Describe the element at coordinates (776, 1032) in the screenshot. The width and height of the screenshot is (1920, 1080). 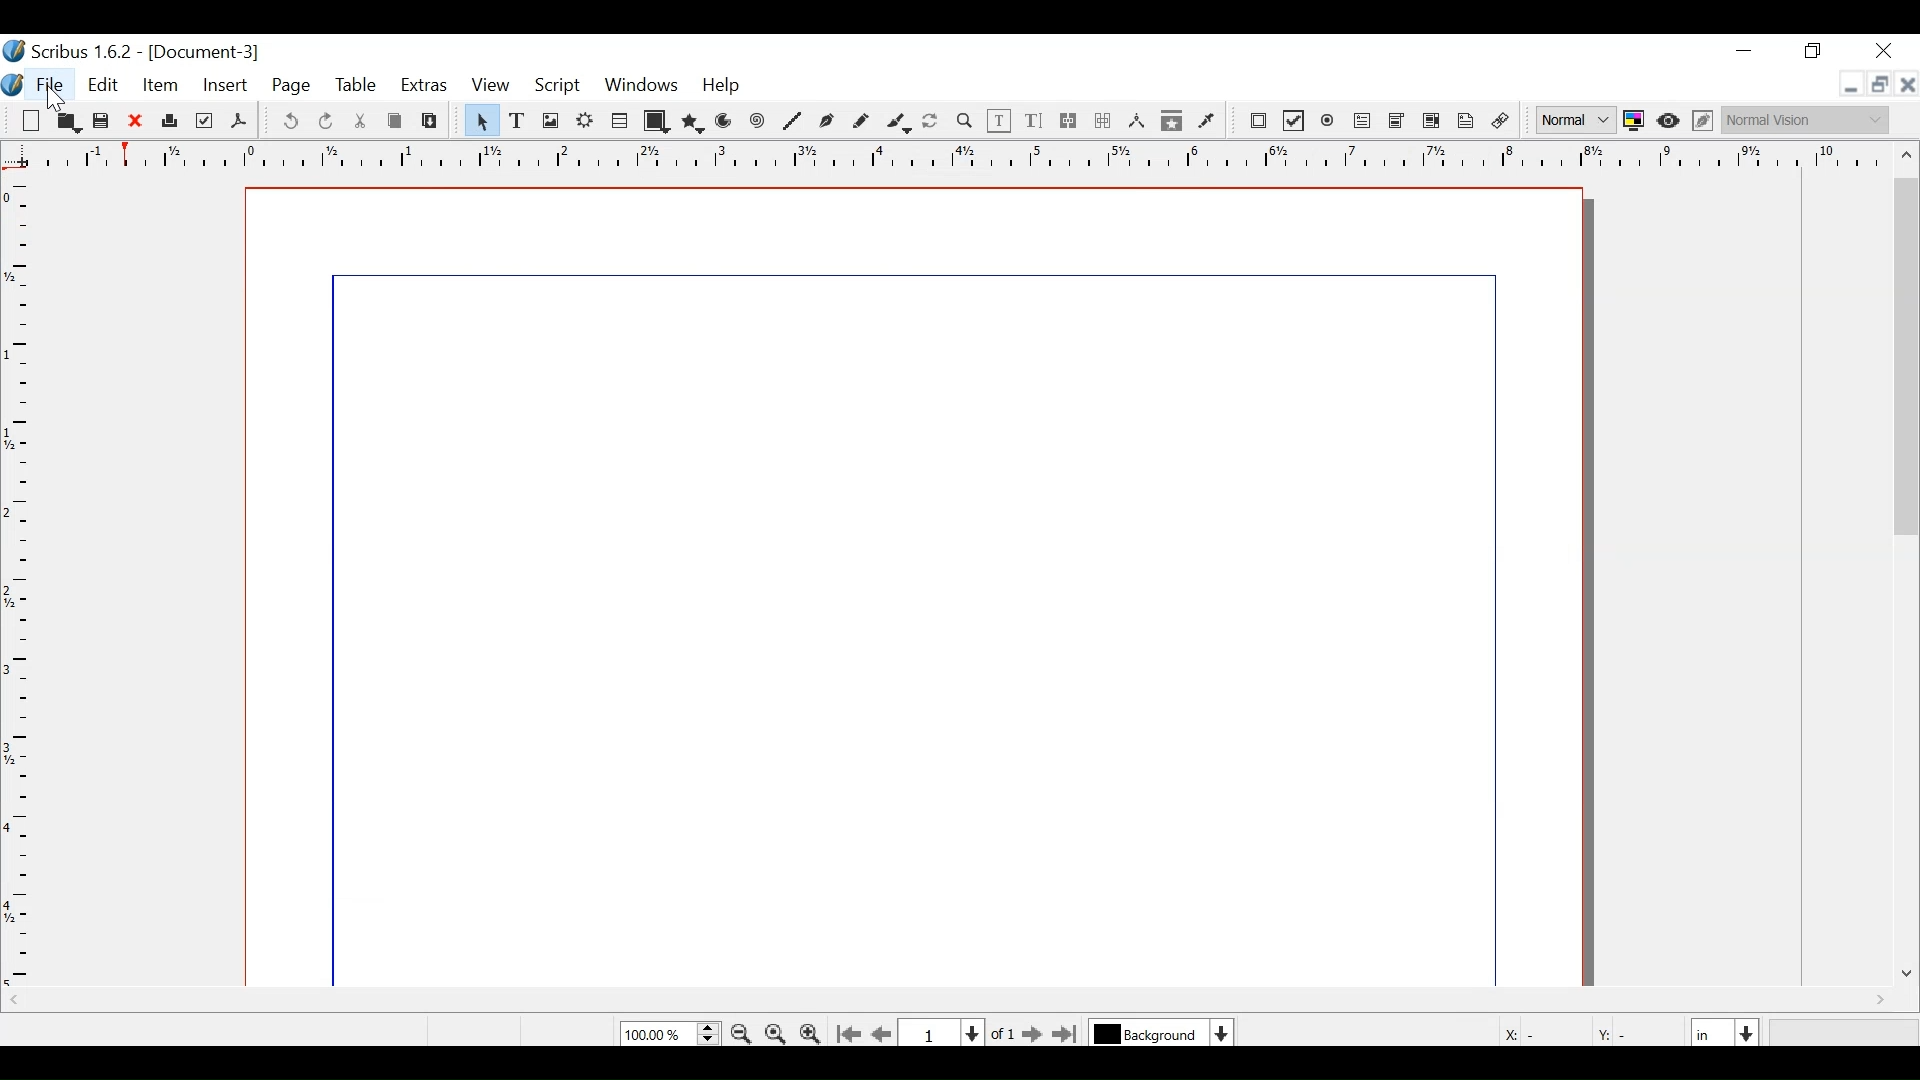
I see `Zoom to 100` at that location.